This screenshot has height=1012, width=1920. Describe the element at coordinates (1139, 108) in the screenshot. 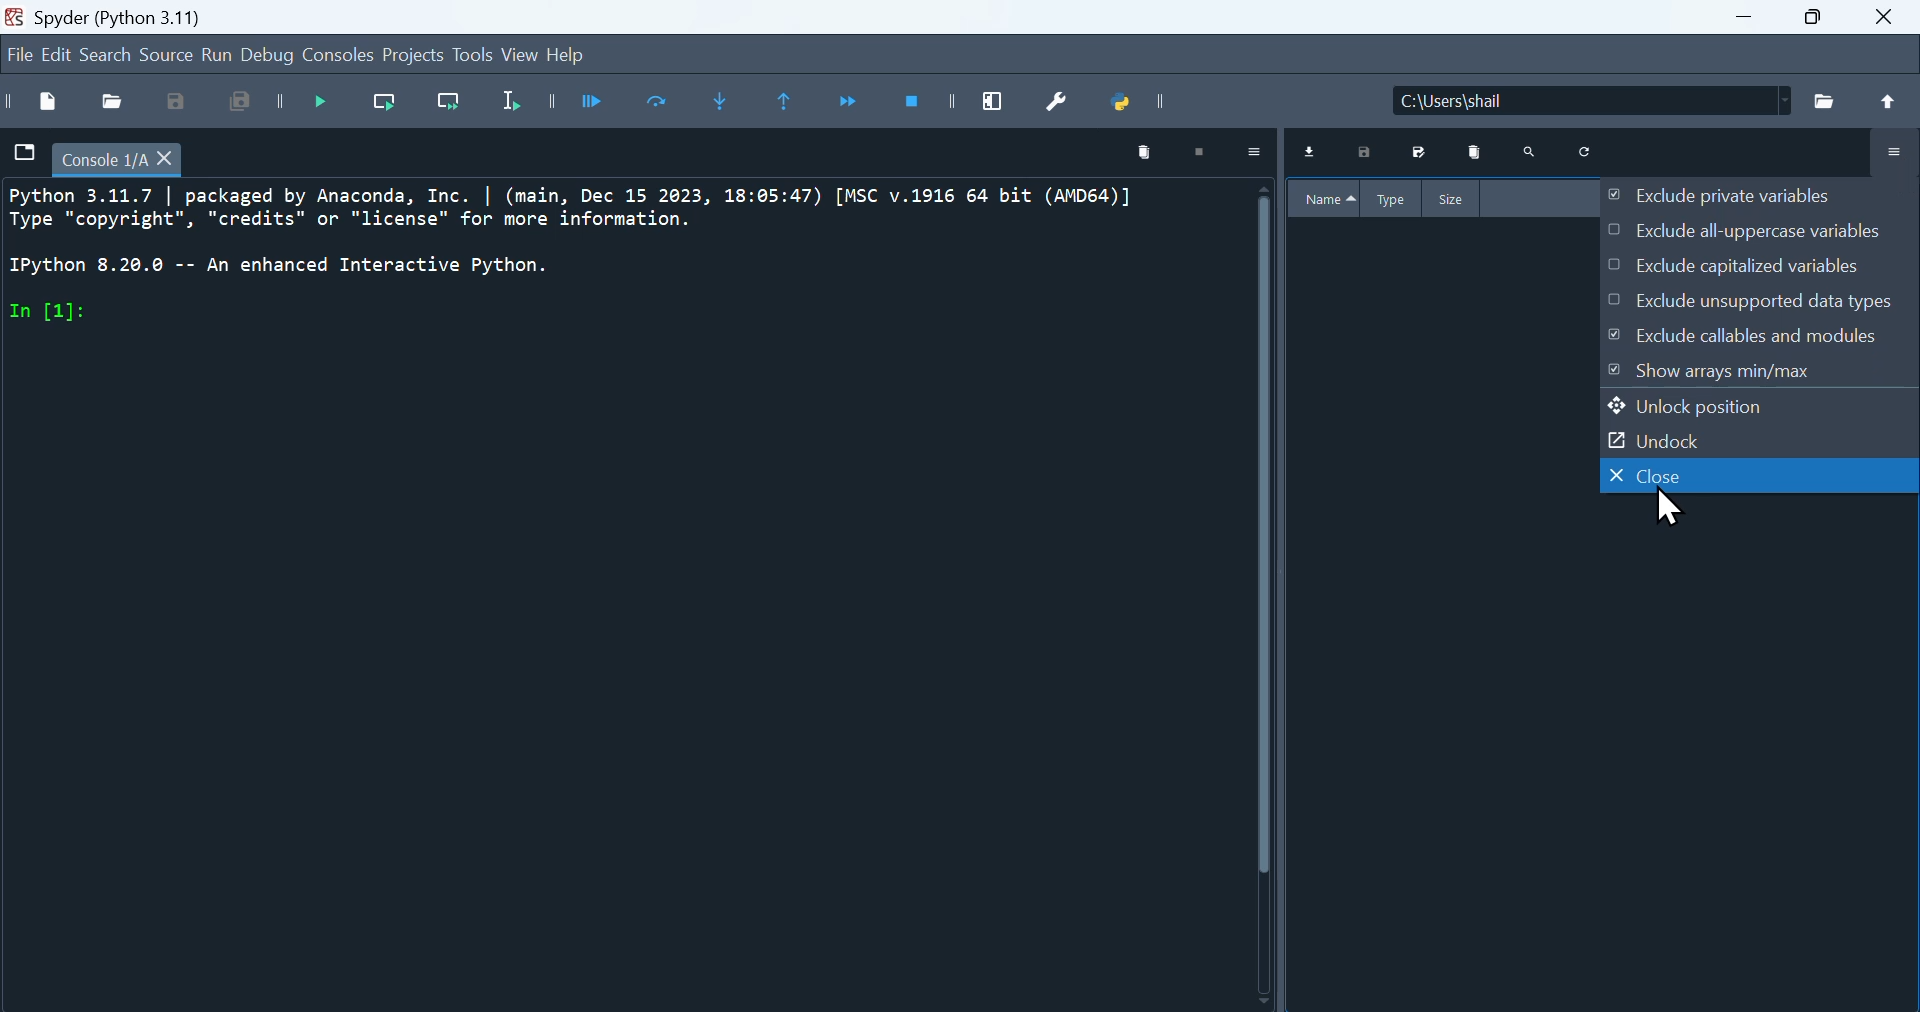

I see `Python path manager` at that location.